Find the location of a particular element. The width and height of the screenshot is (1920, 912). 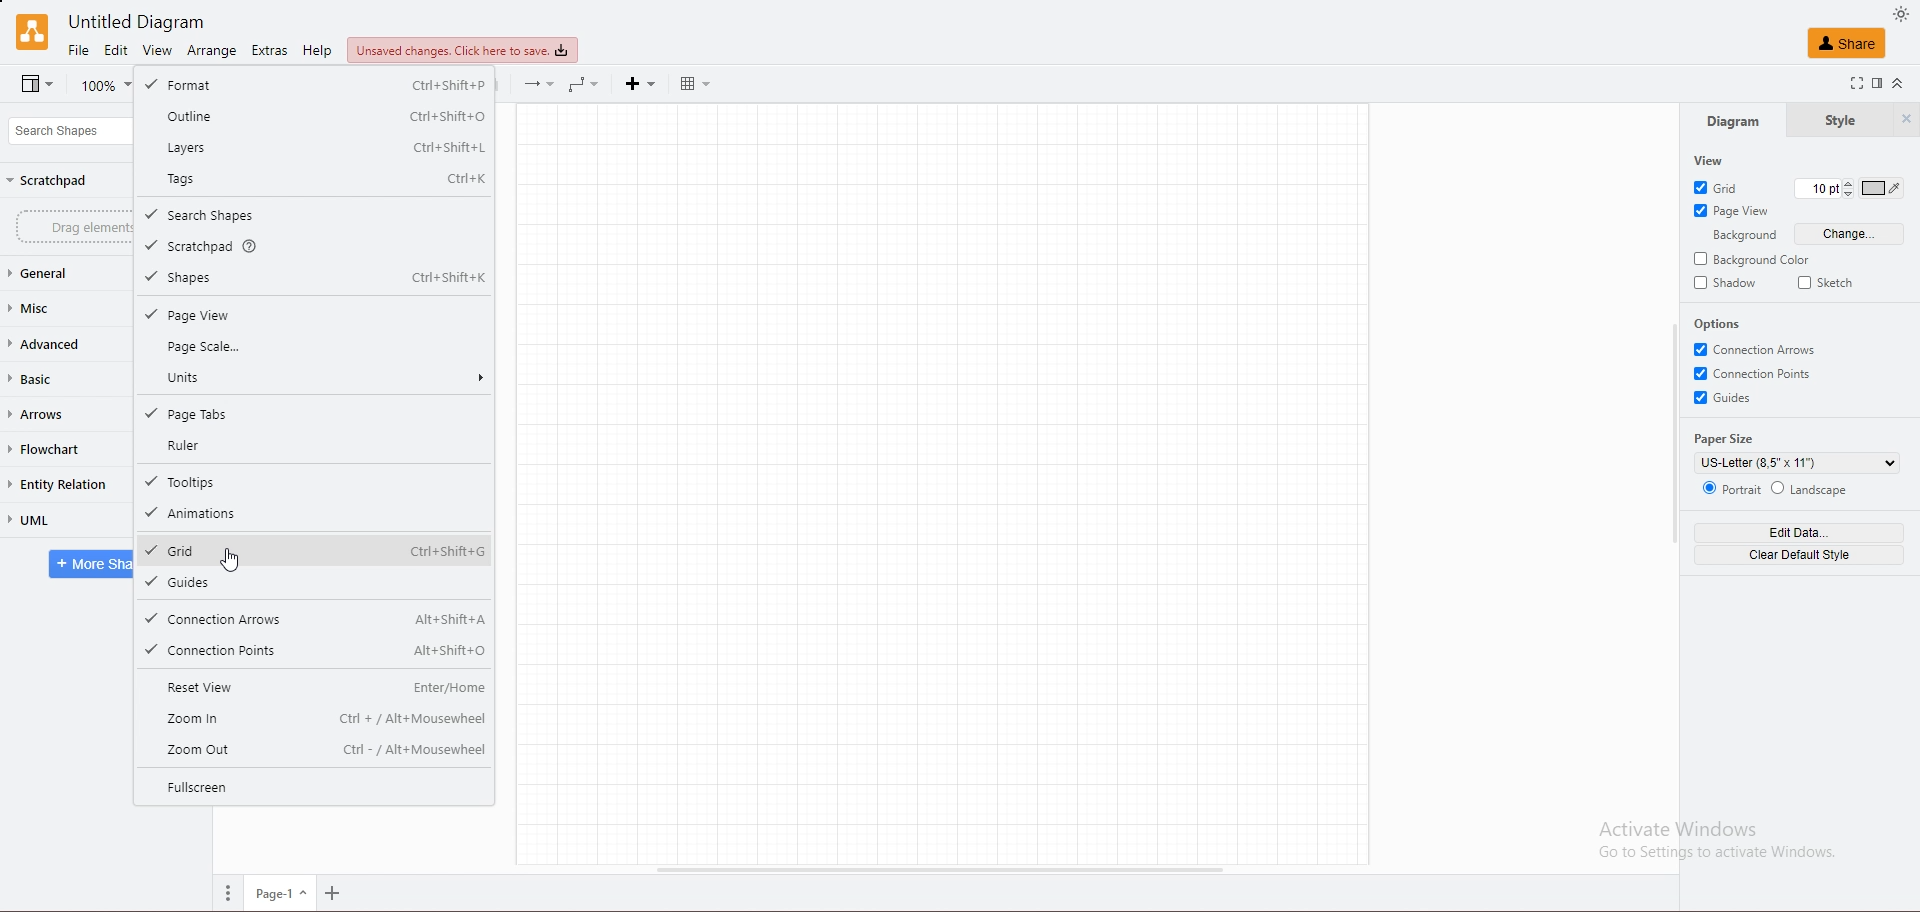

edit is located at coordinates (117, 51).